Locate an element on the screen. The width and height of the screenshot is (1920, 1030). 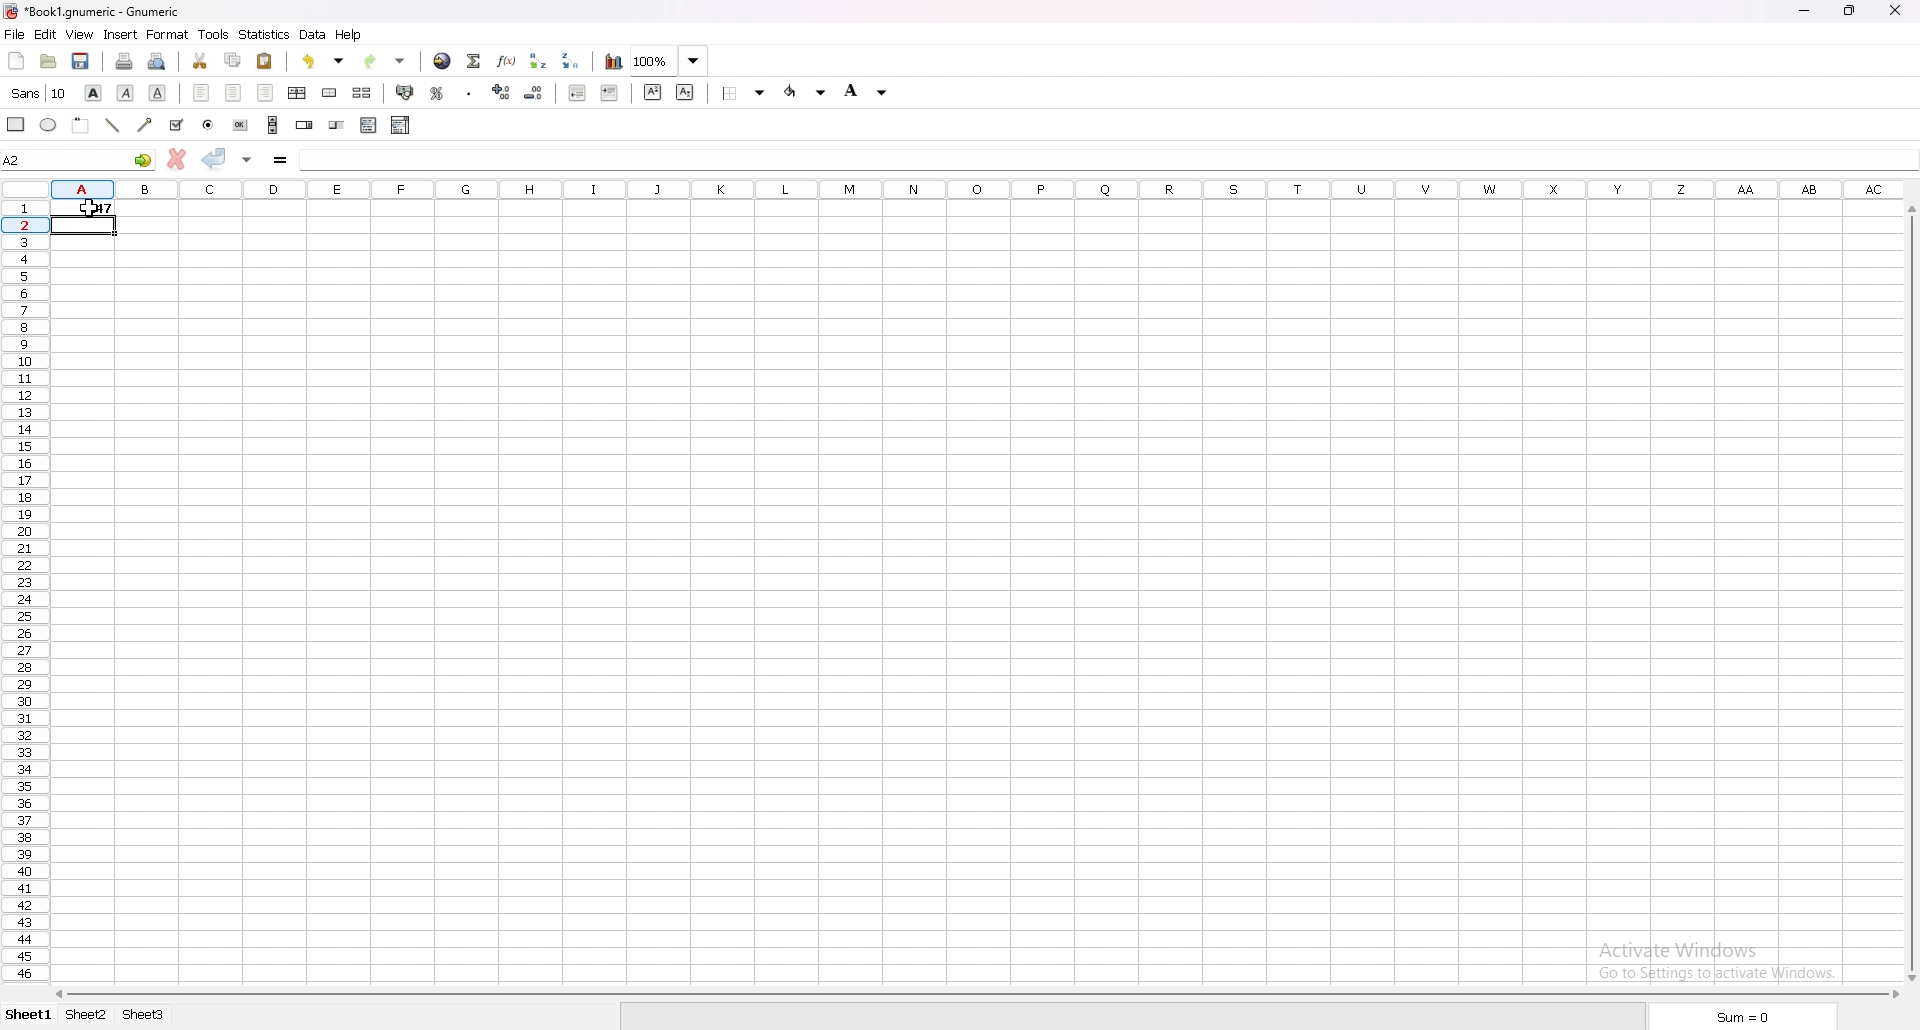
ellipse is located at coordinates (47, 125).